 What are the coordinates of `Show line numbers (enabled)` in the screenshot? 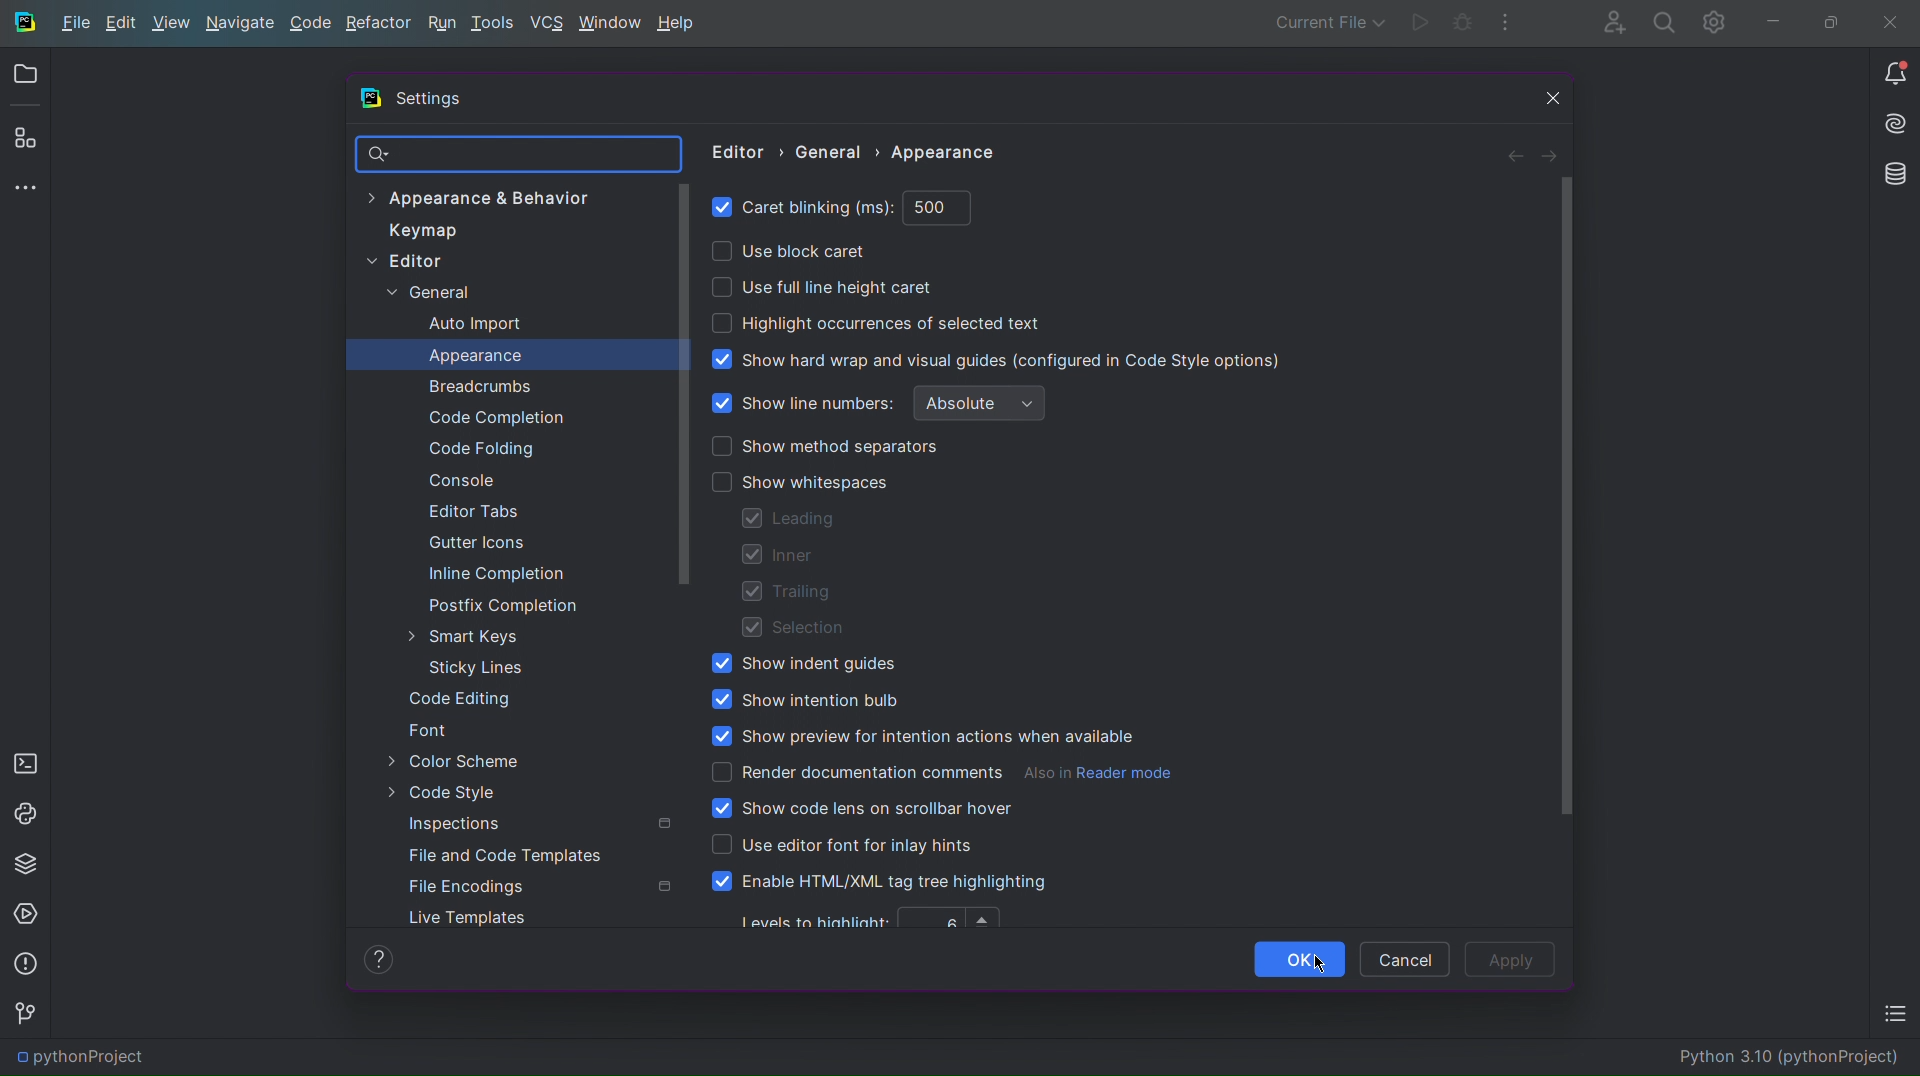 It's located at (802, 403).